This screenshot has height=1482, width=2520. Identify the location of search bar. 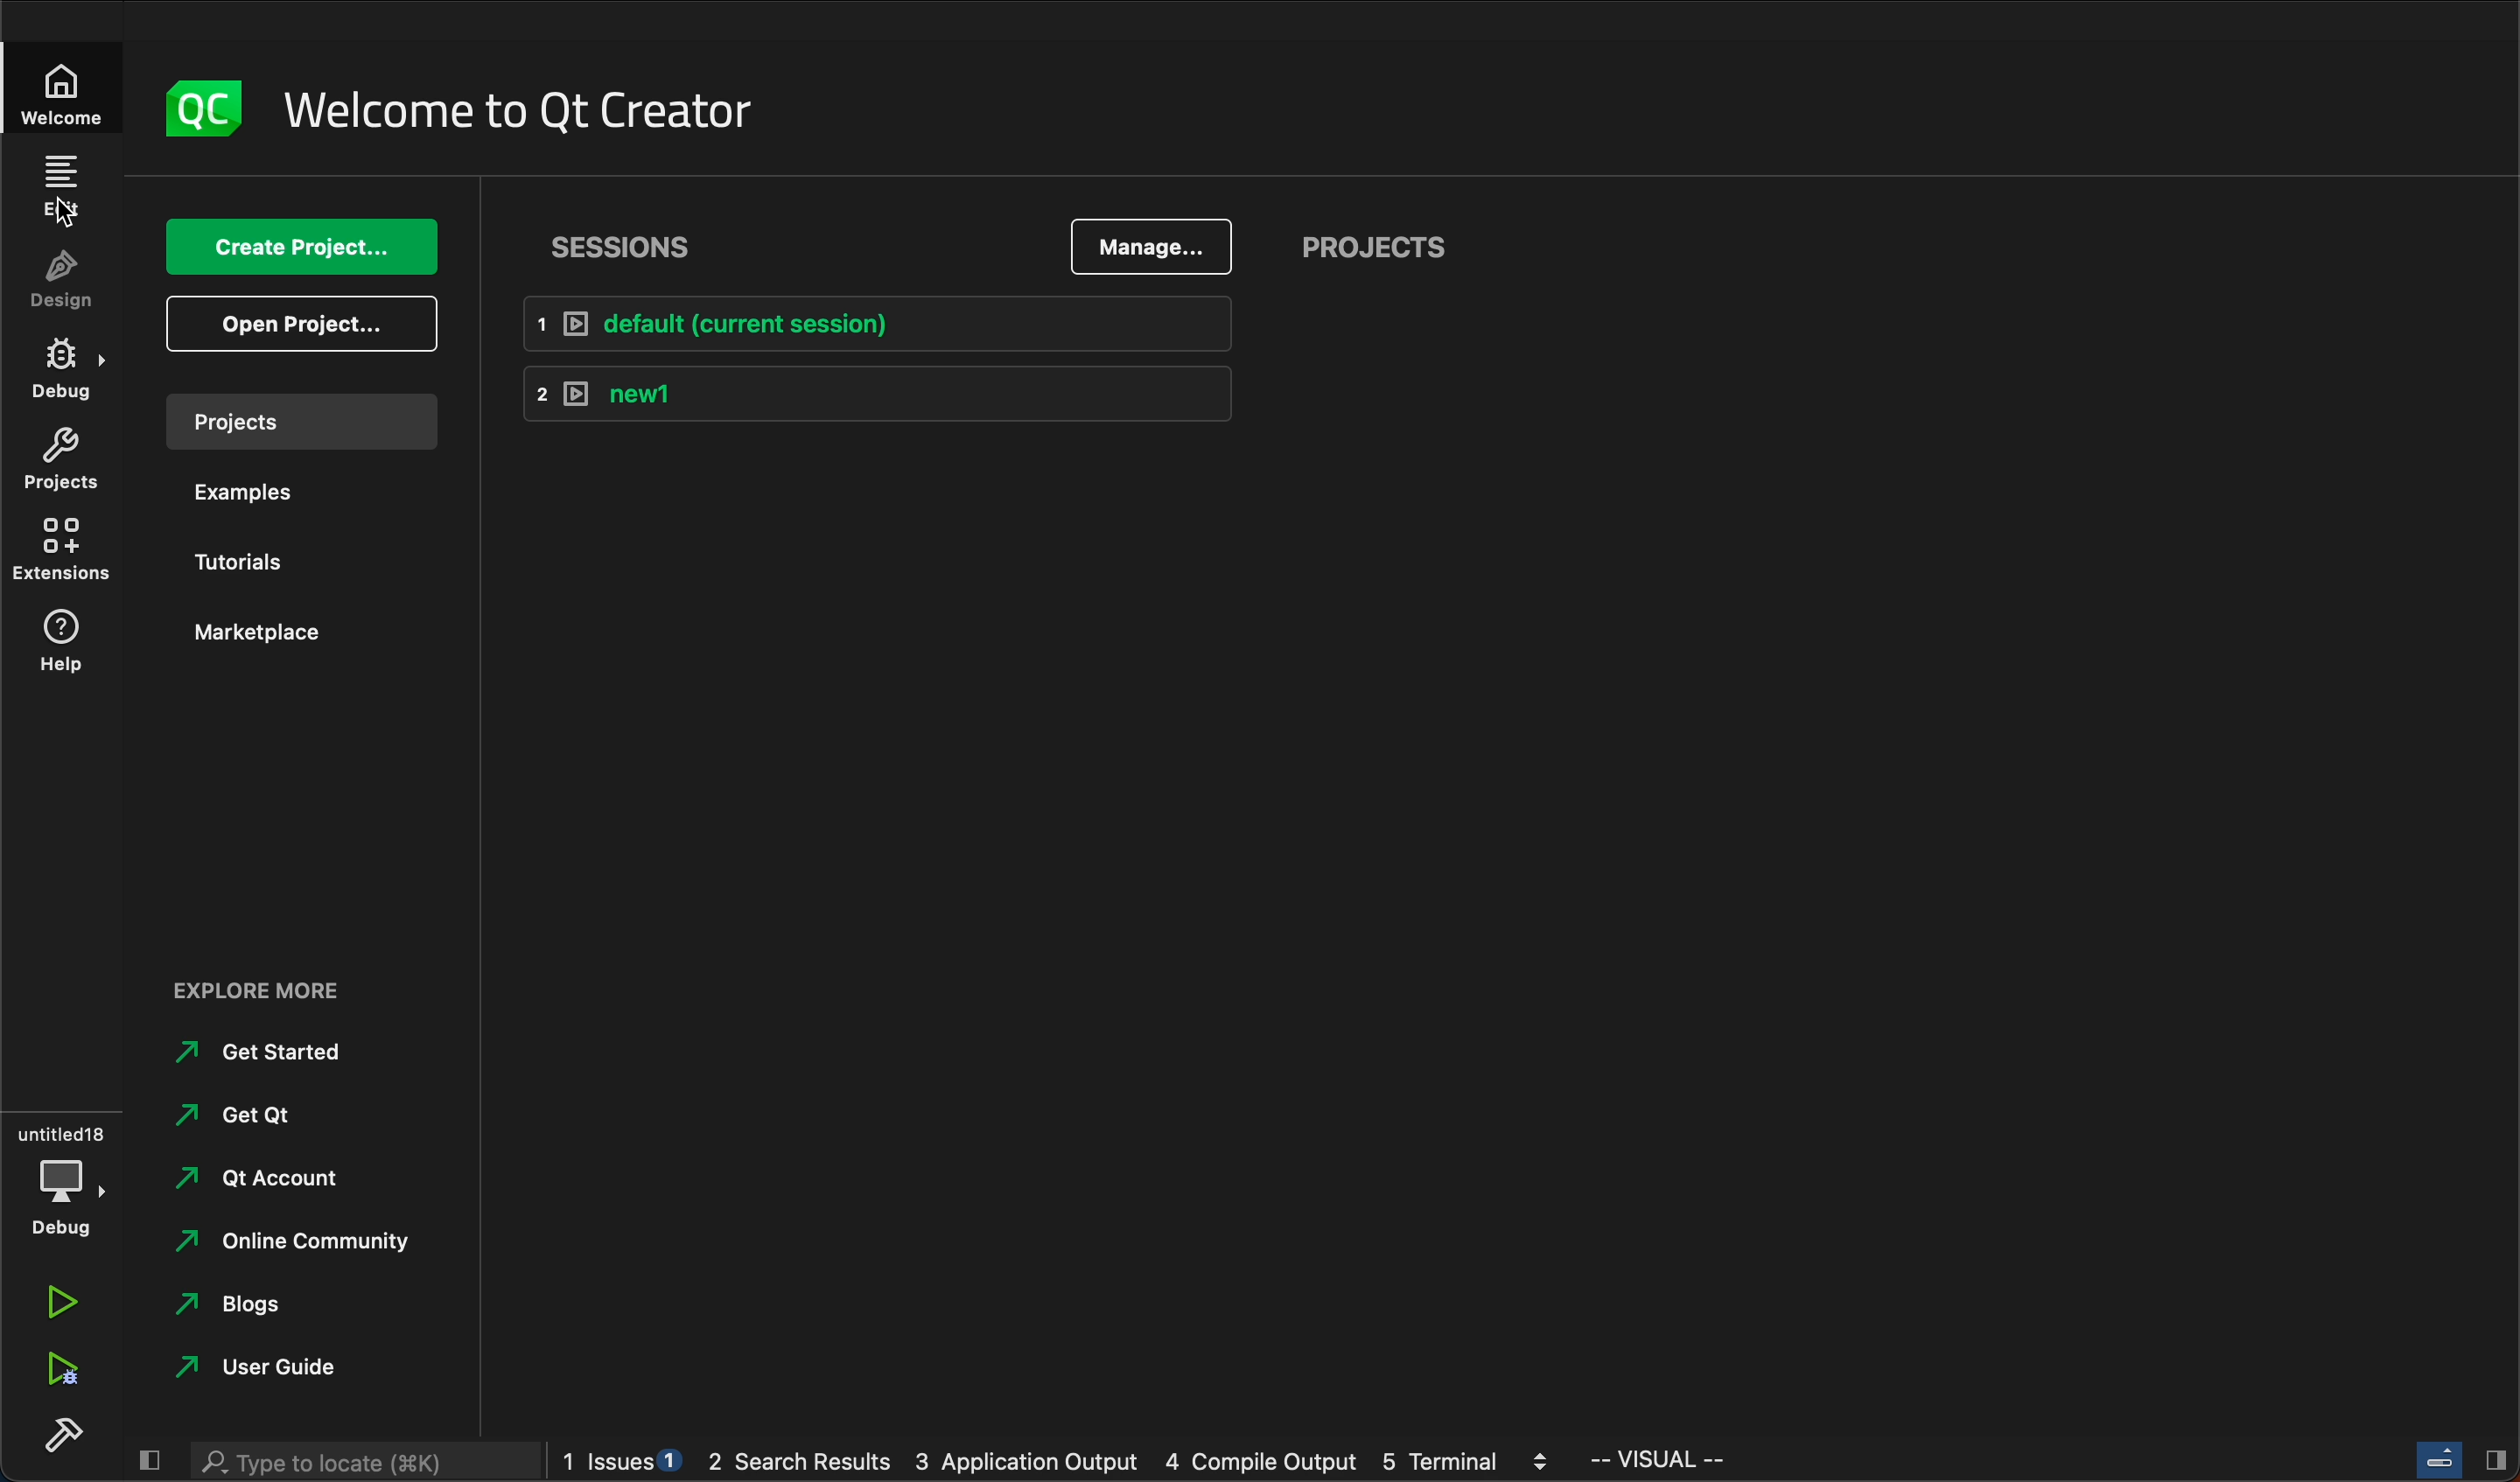
(360, 1459).